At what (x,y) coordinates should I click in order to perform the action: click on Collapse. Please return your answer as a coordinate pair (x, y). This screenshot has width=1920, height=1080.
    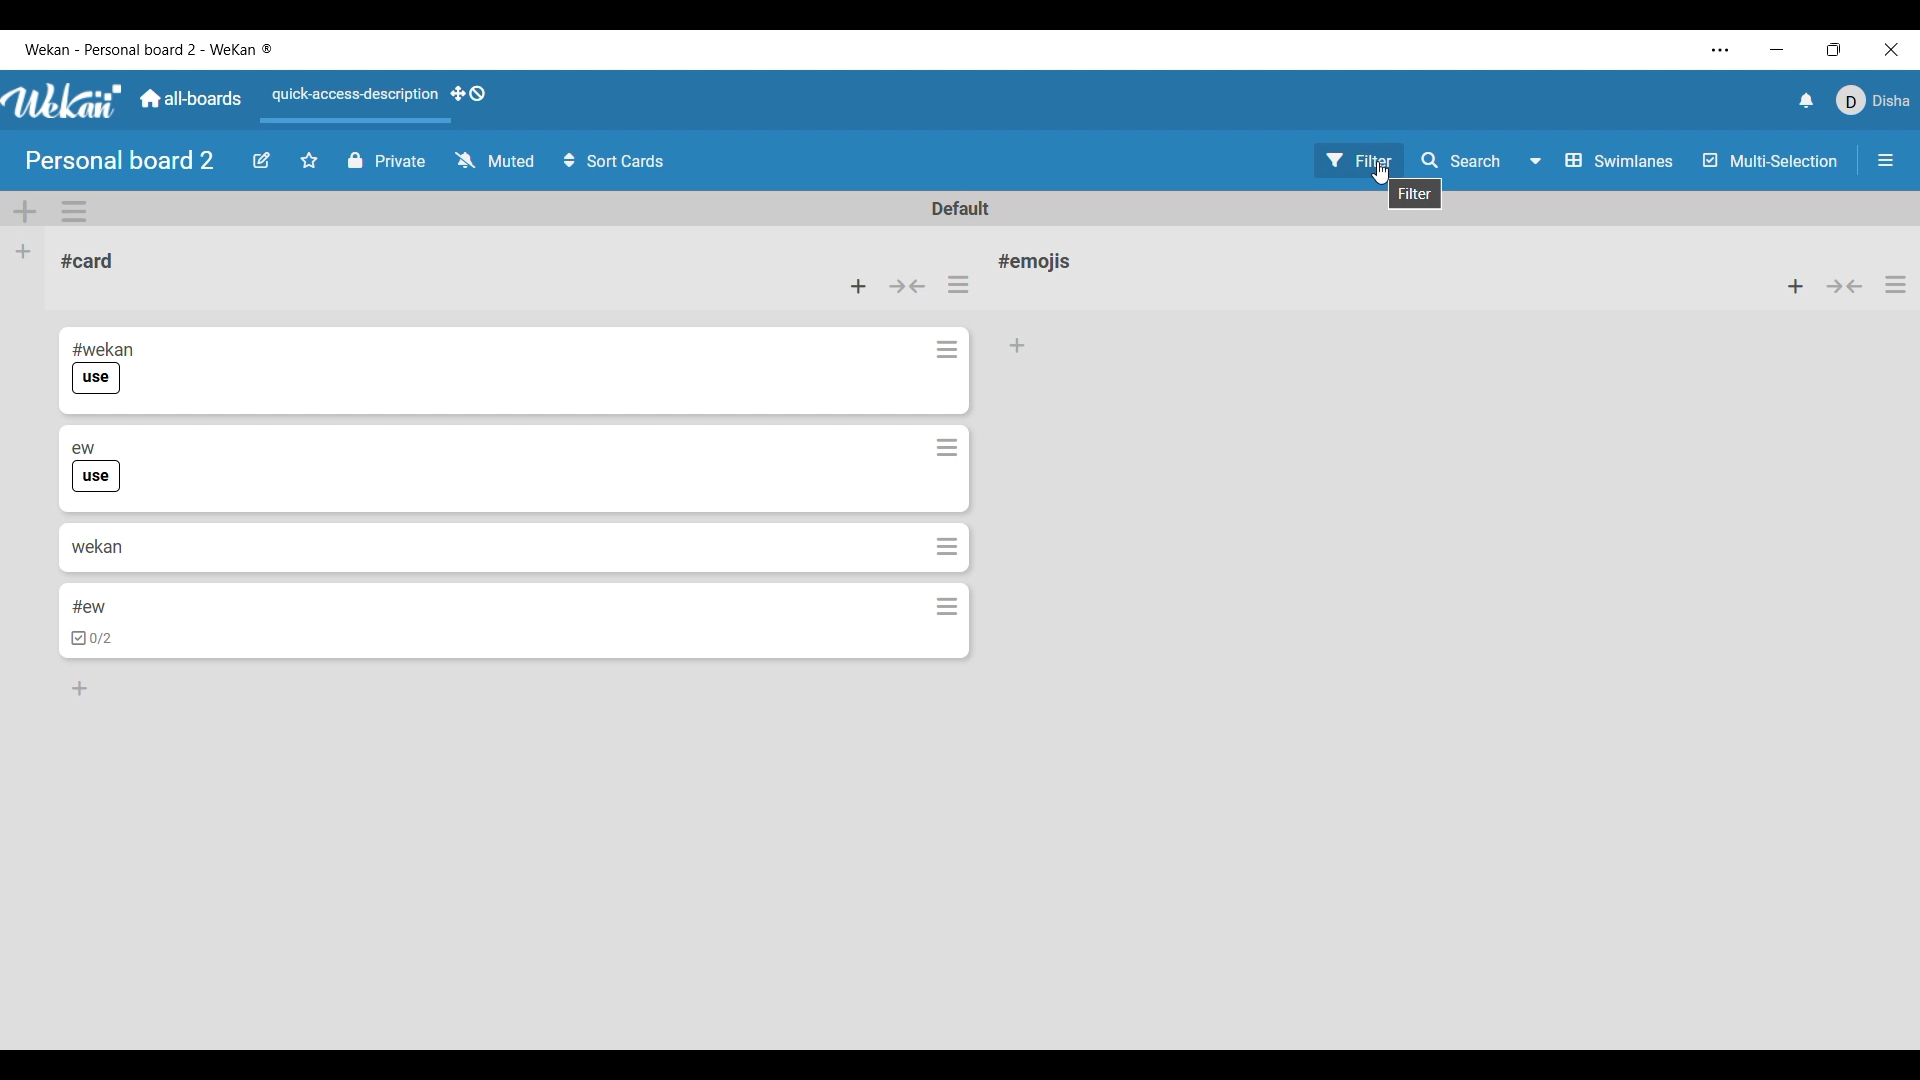
    Looking at the image, I should click on (908, 286).